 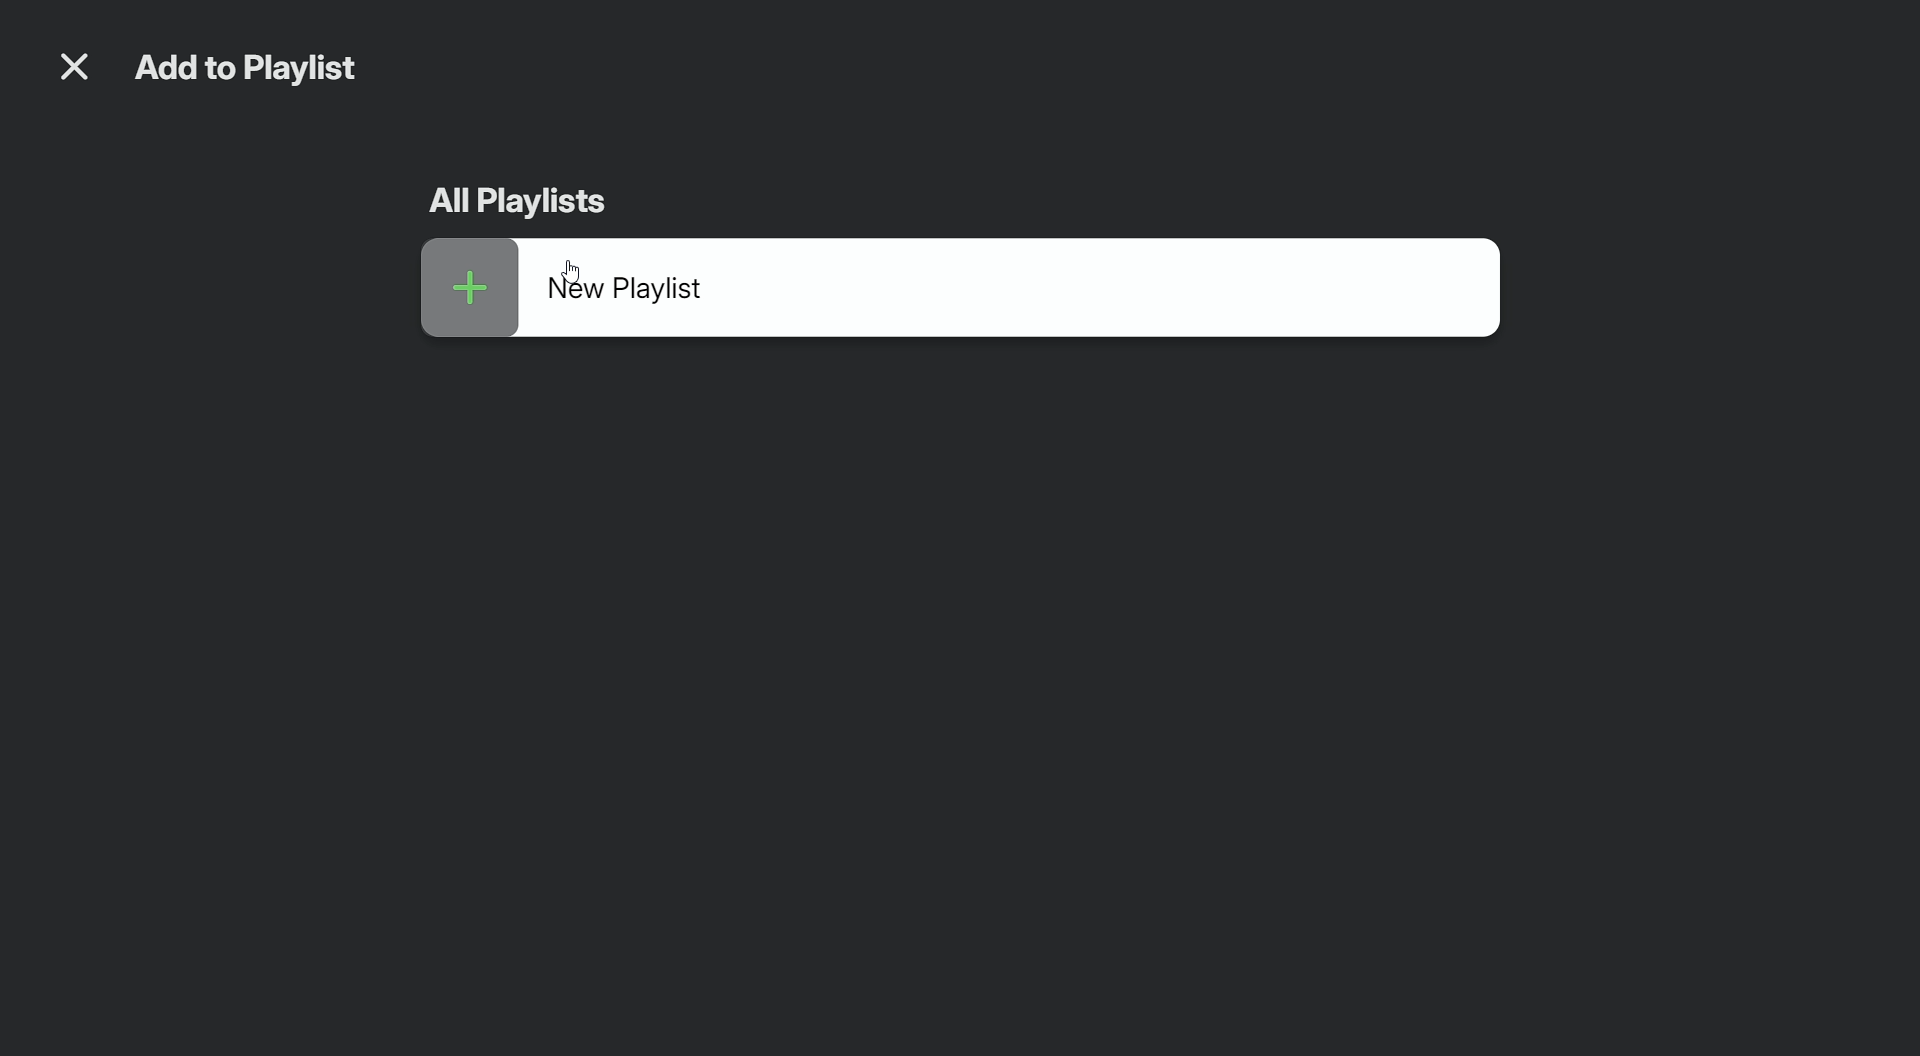 I want to click on New Playlist, so click(x=956, y=298).